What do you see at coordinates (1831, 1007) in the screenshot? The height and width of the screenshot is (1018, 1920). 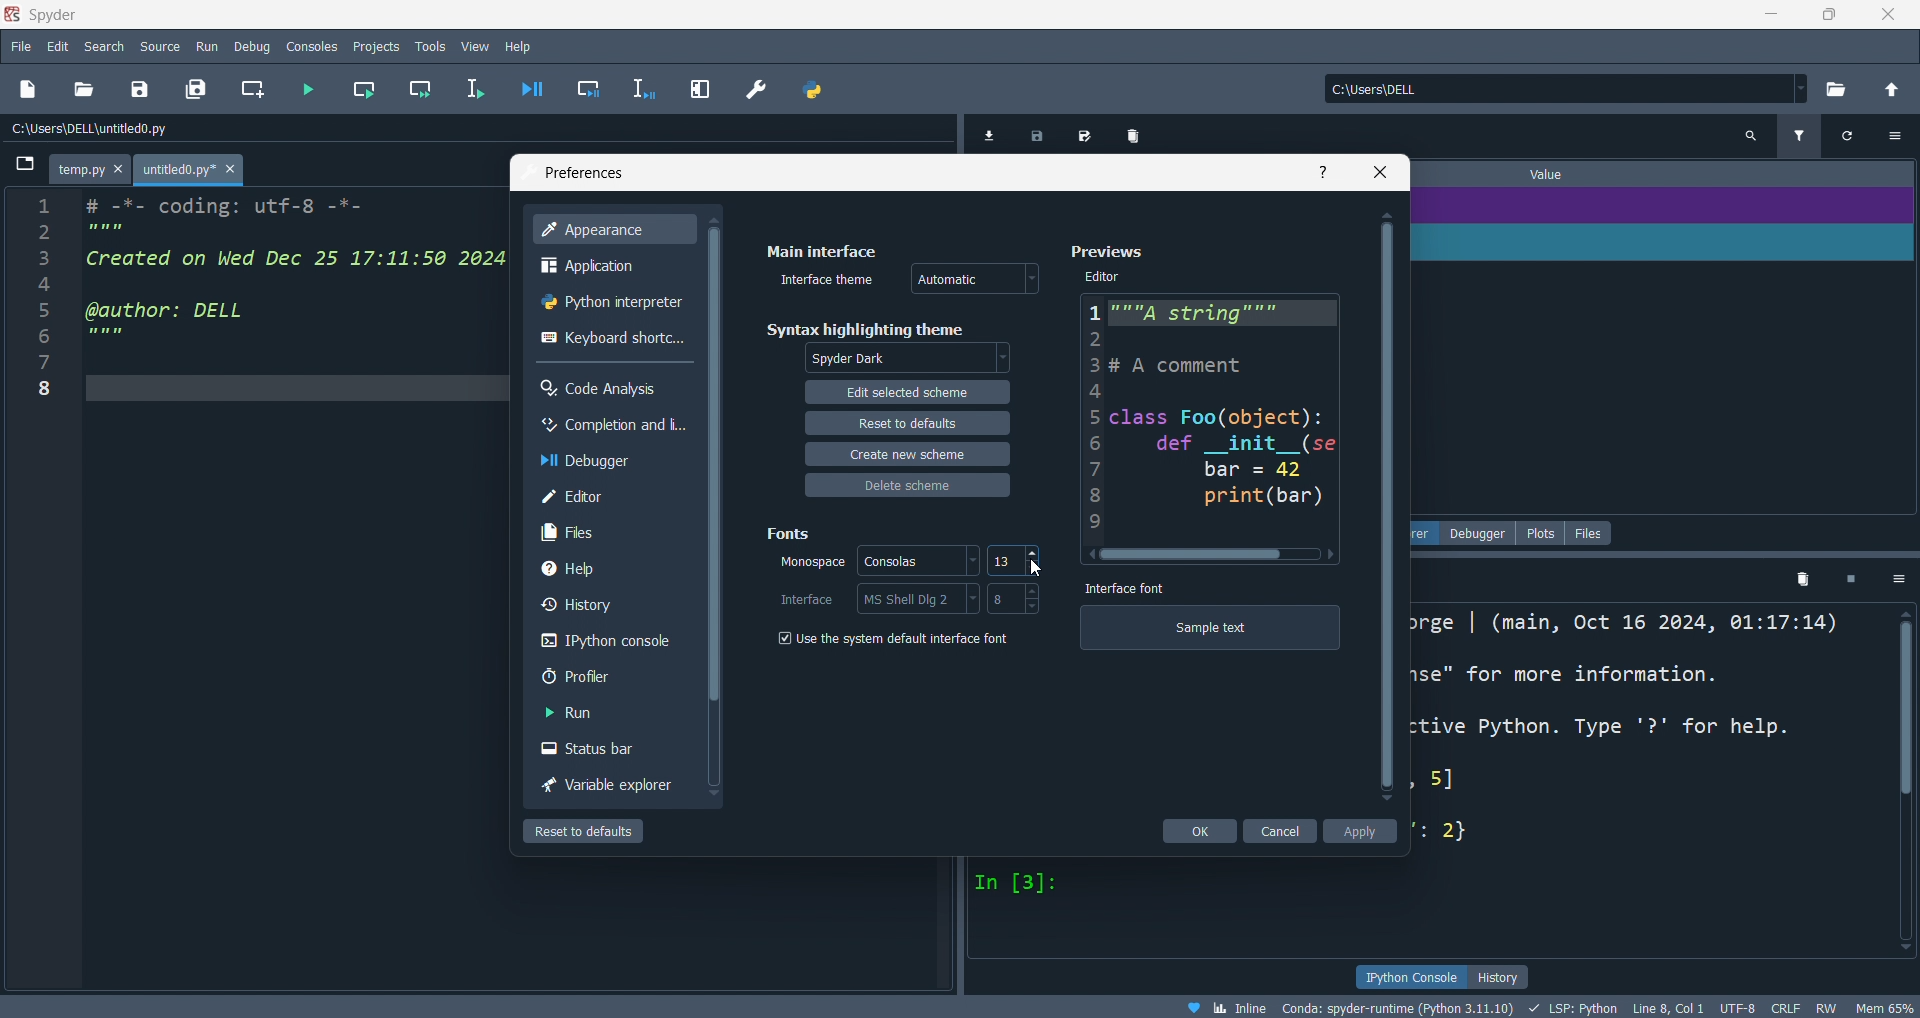 I see `RW` at bounding box center [1831, 1007].